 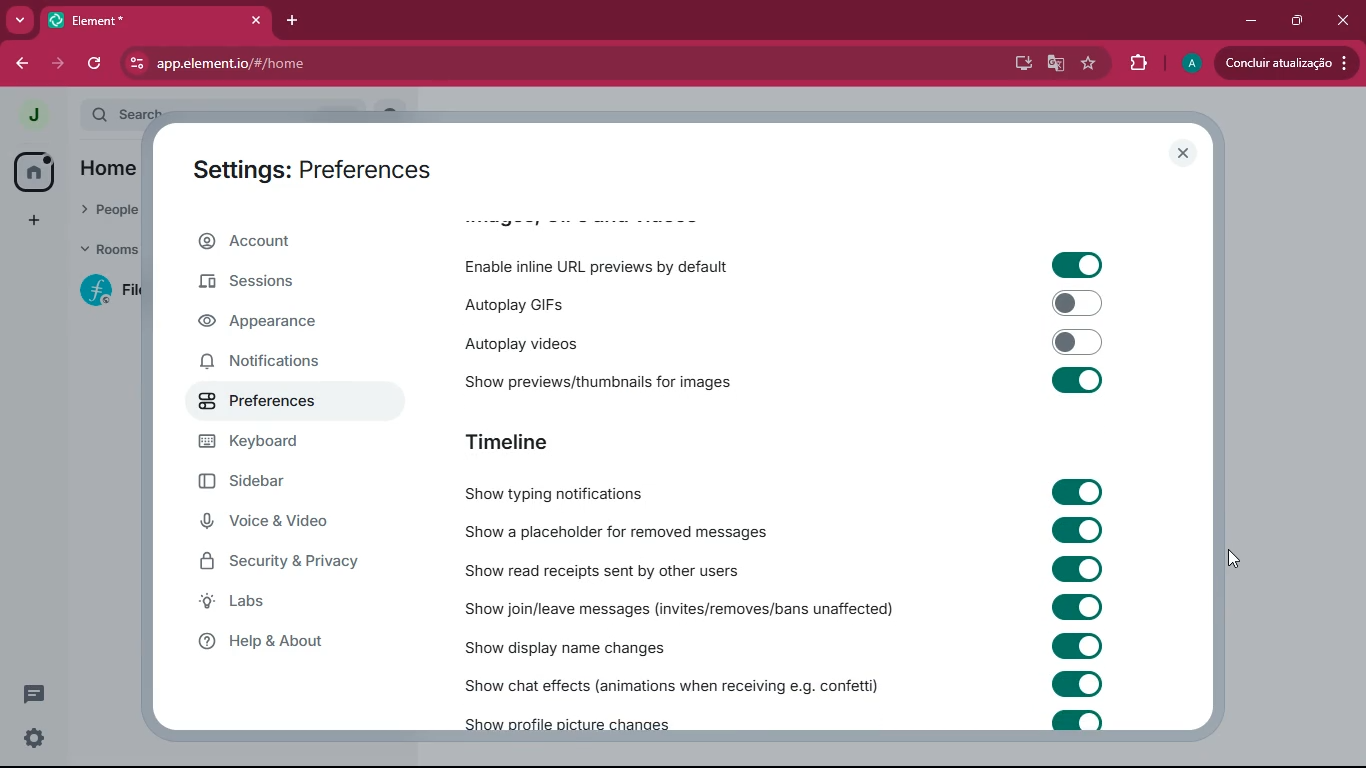 I want to click on toggle on/off, so click(x=1078, y=492).